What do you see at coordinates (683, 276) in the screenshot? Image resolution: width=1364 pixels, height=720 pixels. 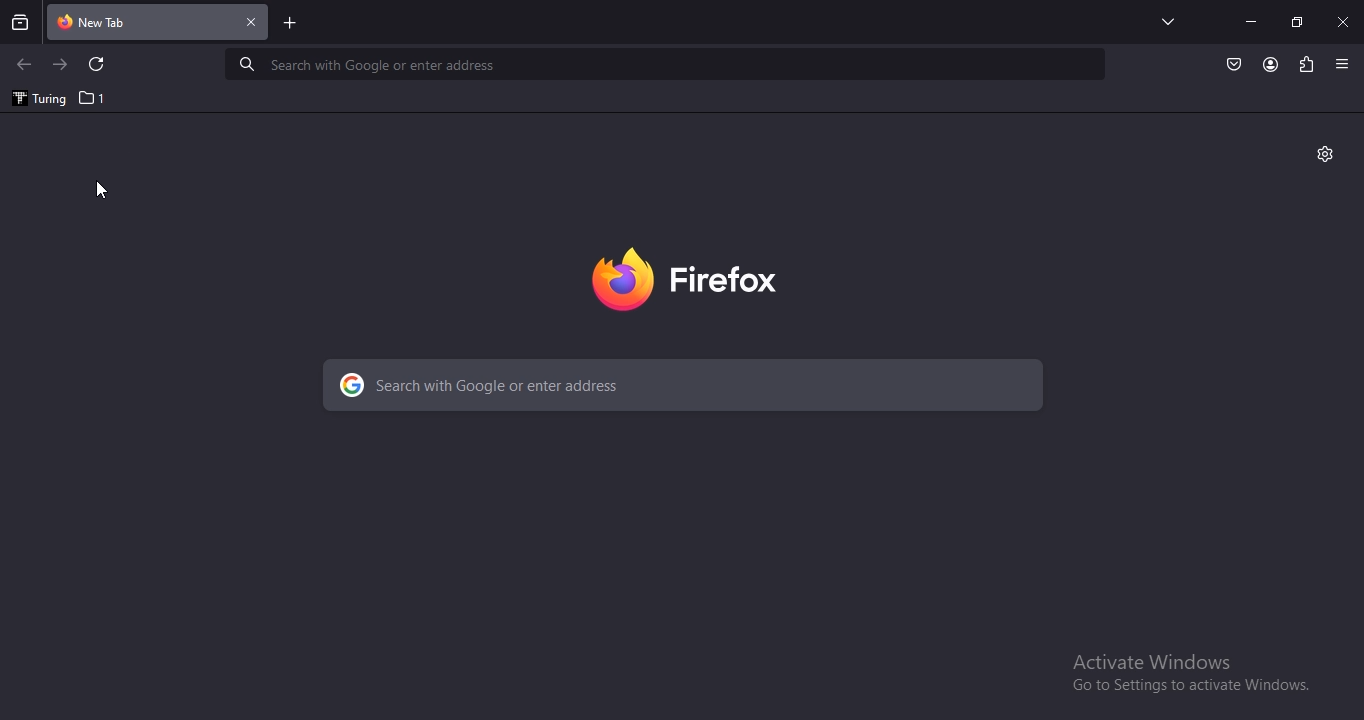 I see `firebox` at bounding box center [683, 276].